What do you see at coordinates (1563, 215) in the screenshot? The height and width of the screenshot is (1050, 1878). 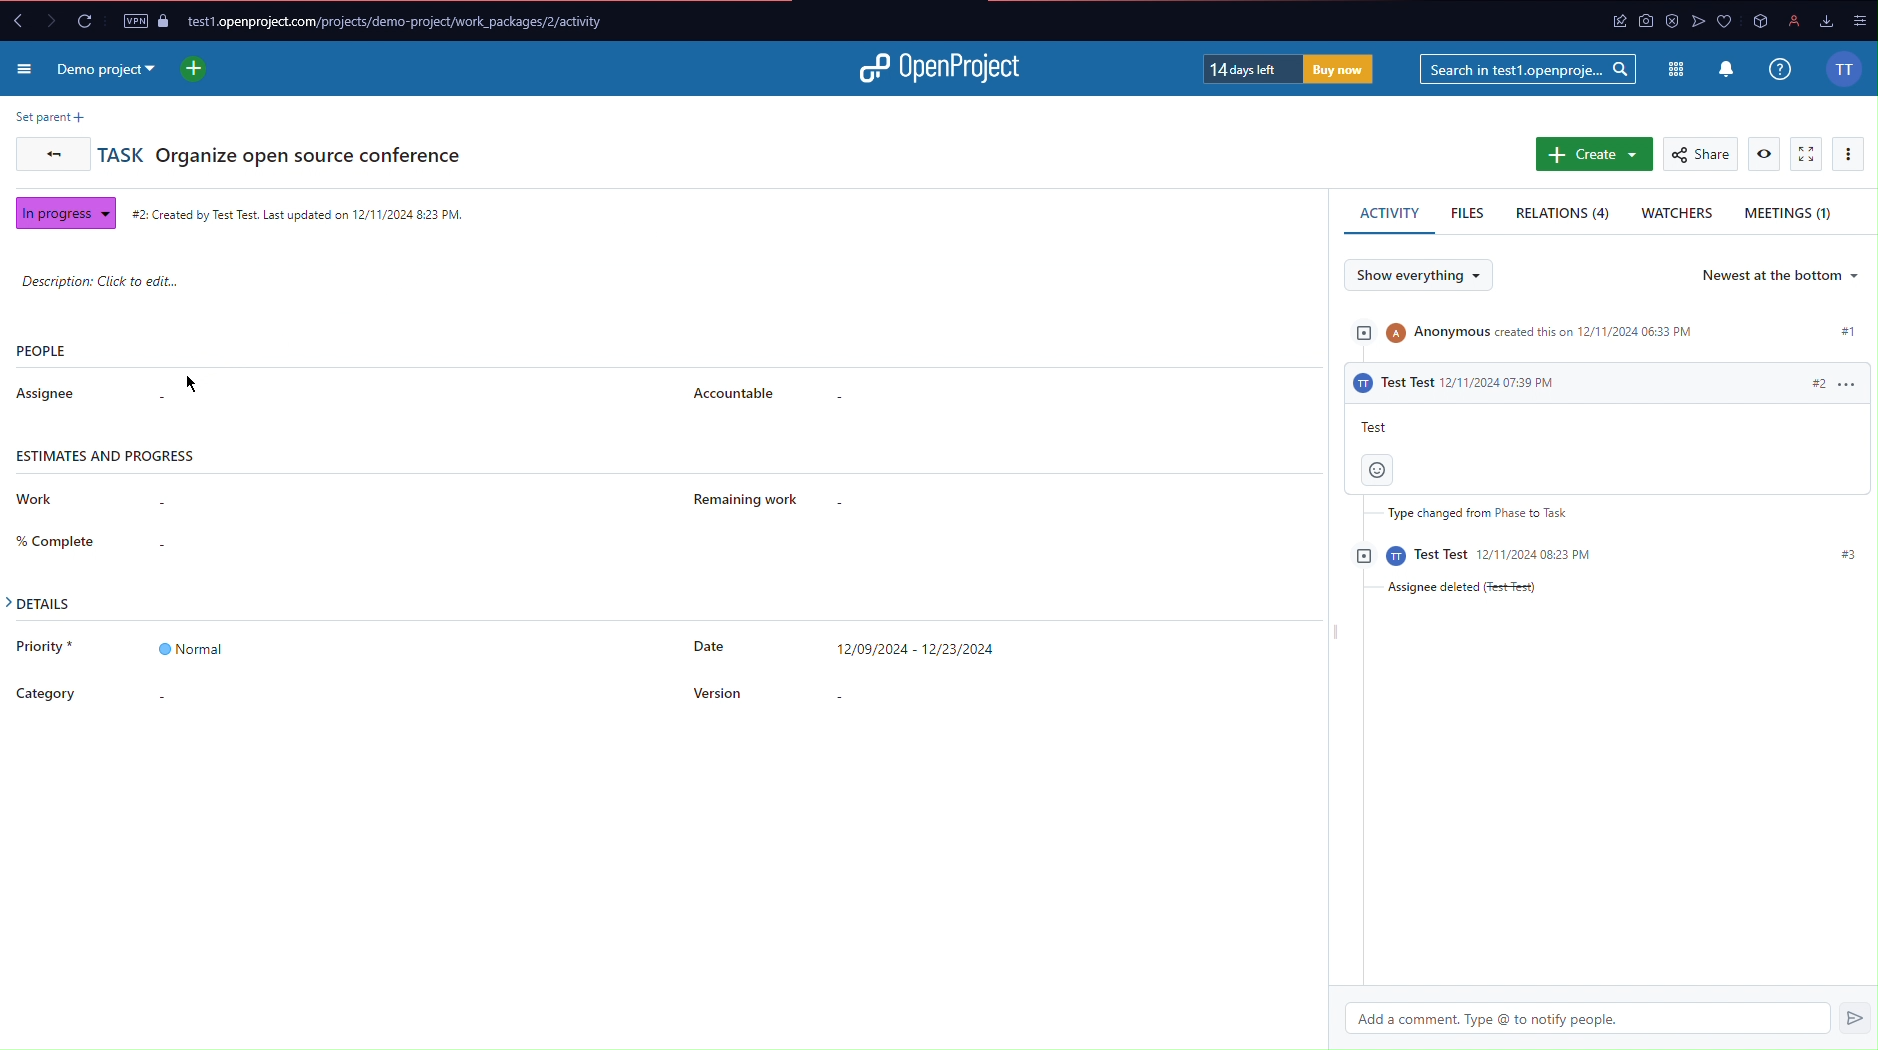 I see `Relations` at bounding box center [1563, 215].